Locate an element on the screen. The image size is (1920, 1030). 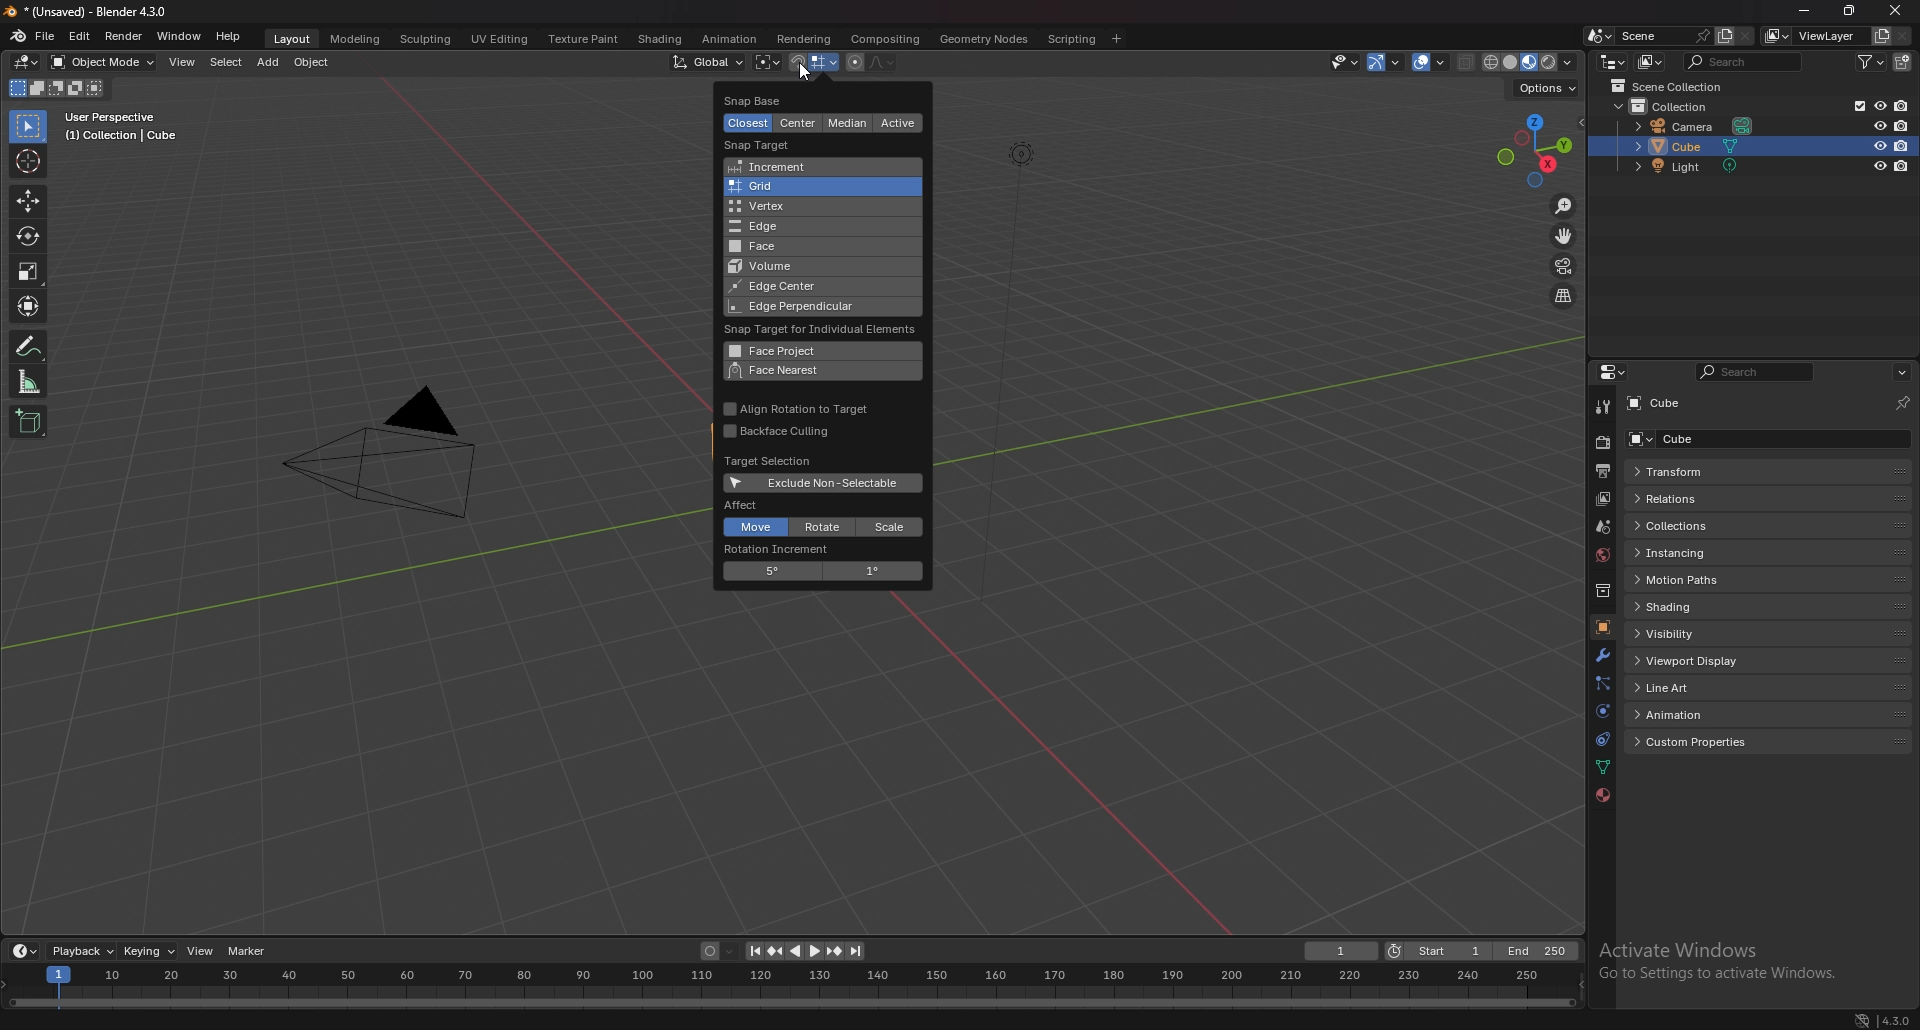
selector is located at coordinates (28, 126).